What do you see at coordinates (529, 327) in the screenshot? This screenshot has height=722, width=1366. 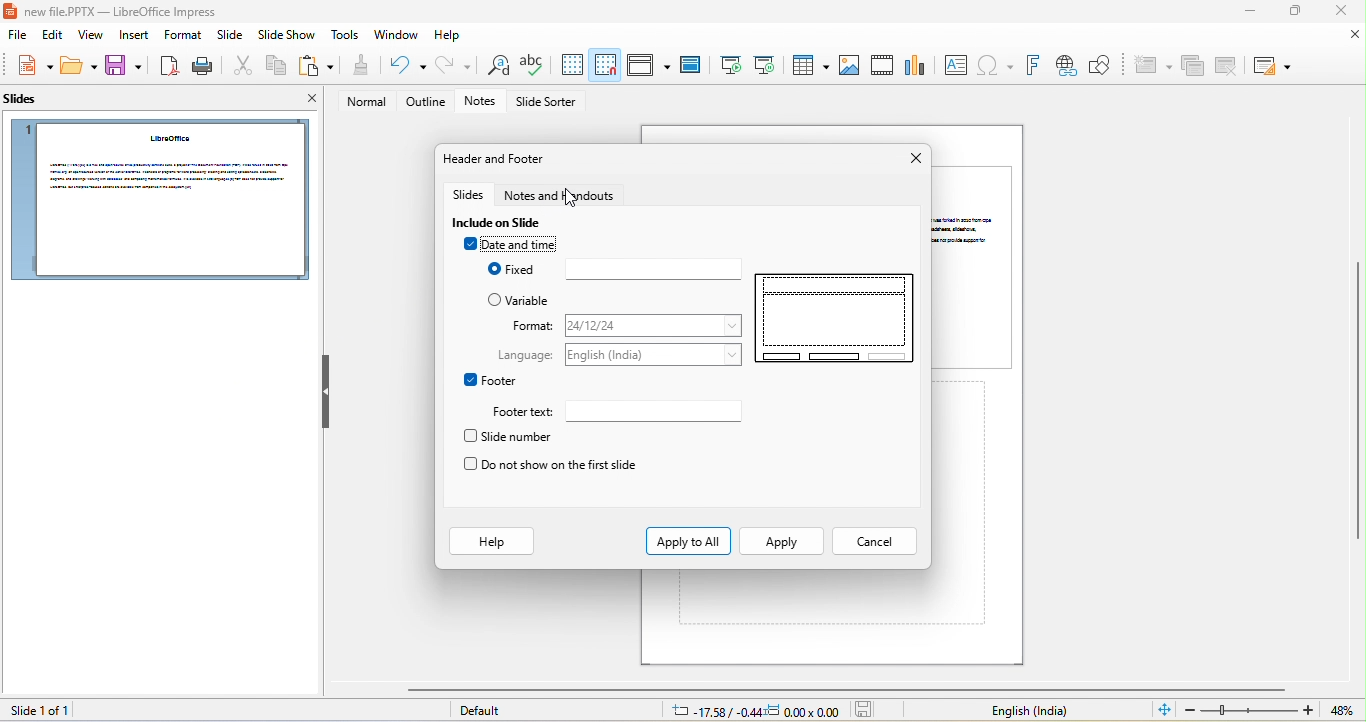 I see `format` at bounding box center [529, 327].